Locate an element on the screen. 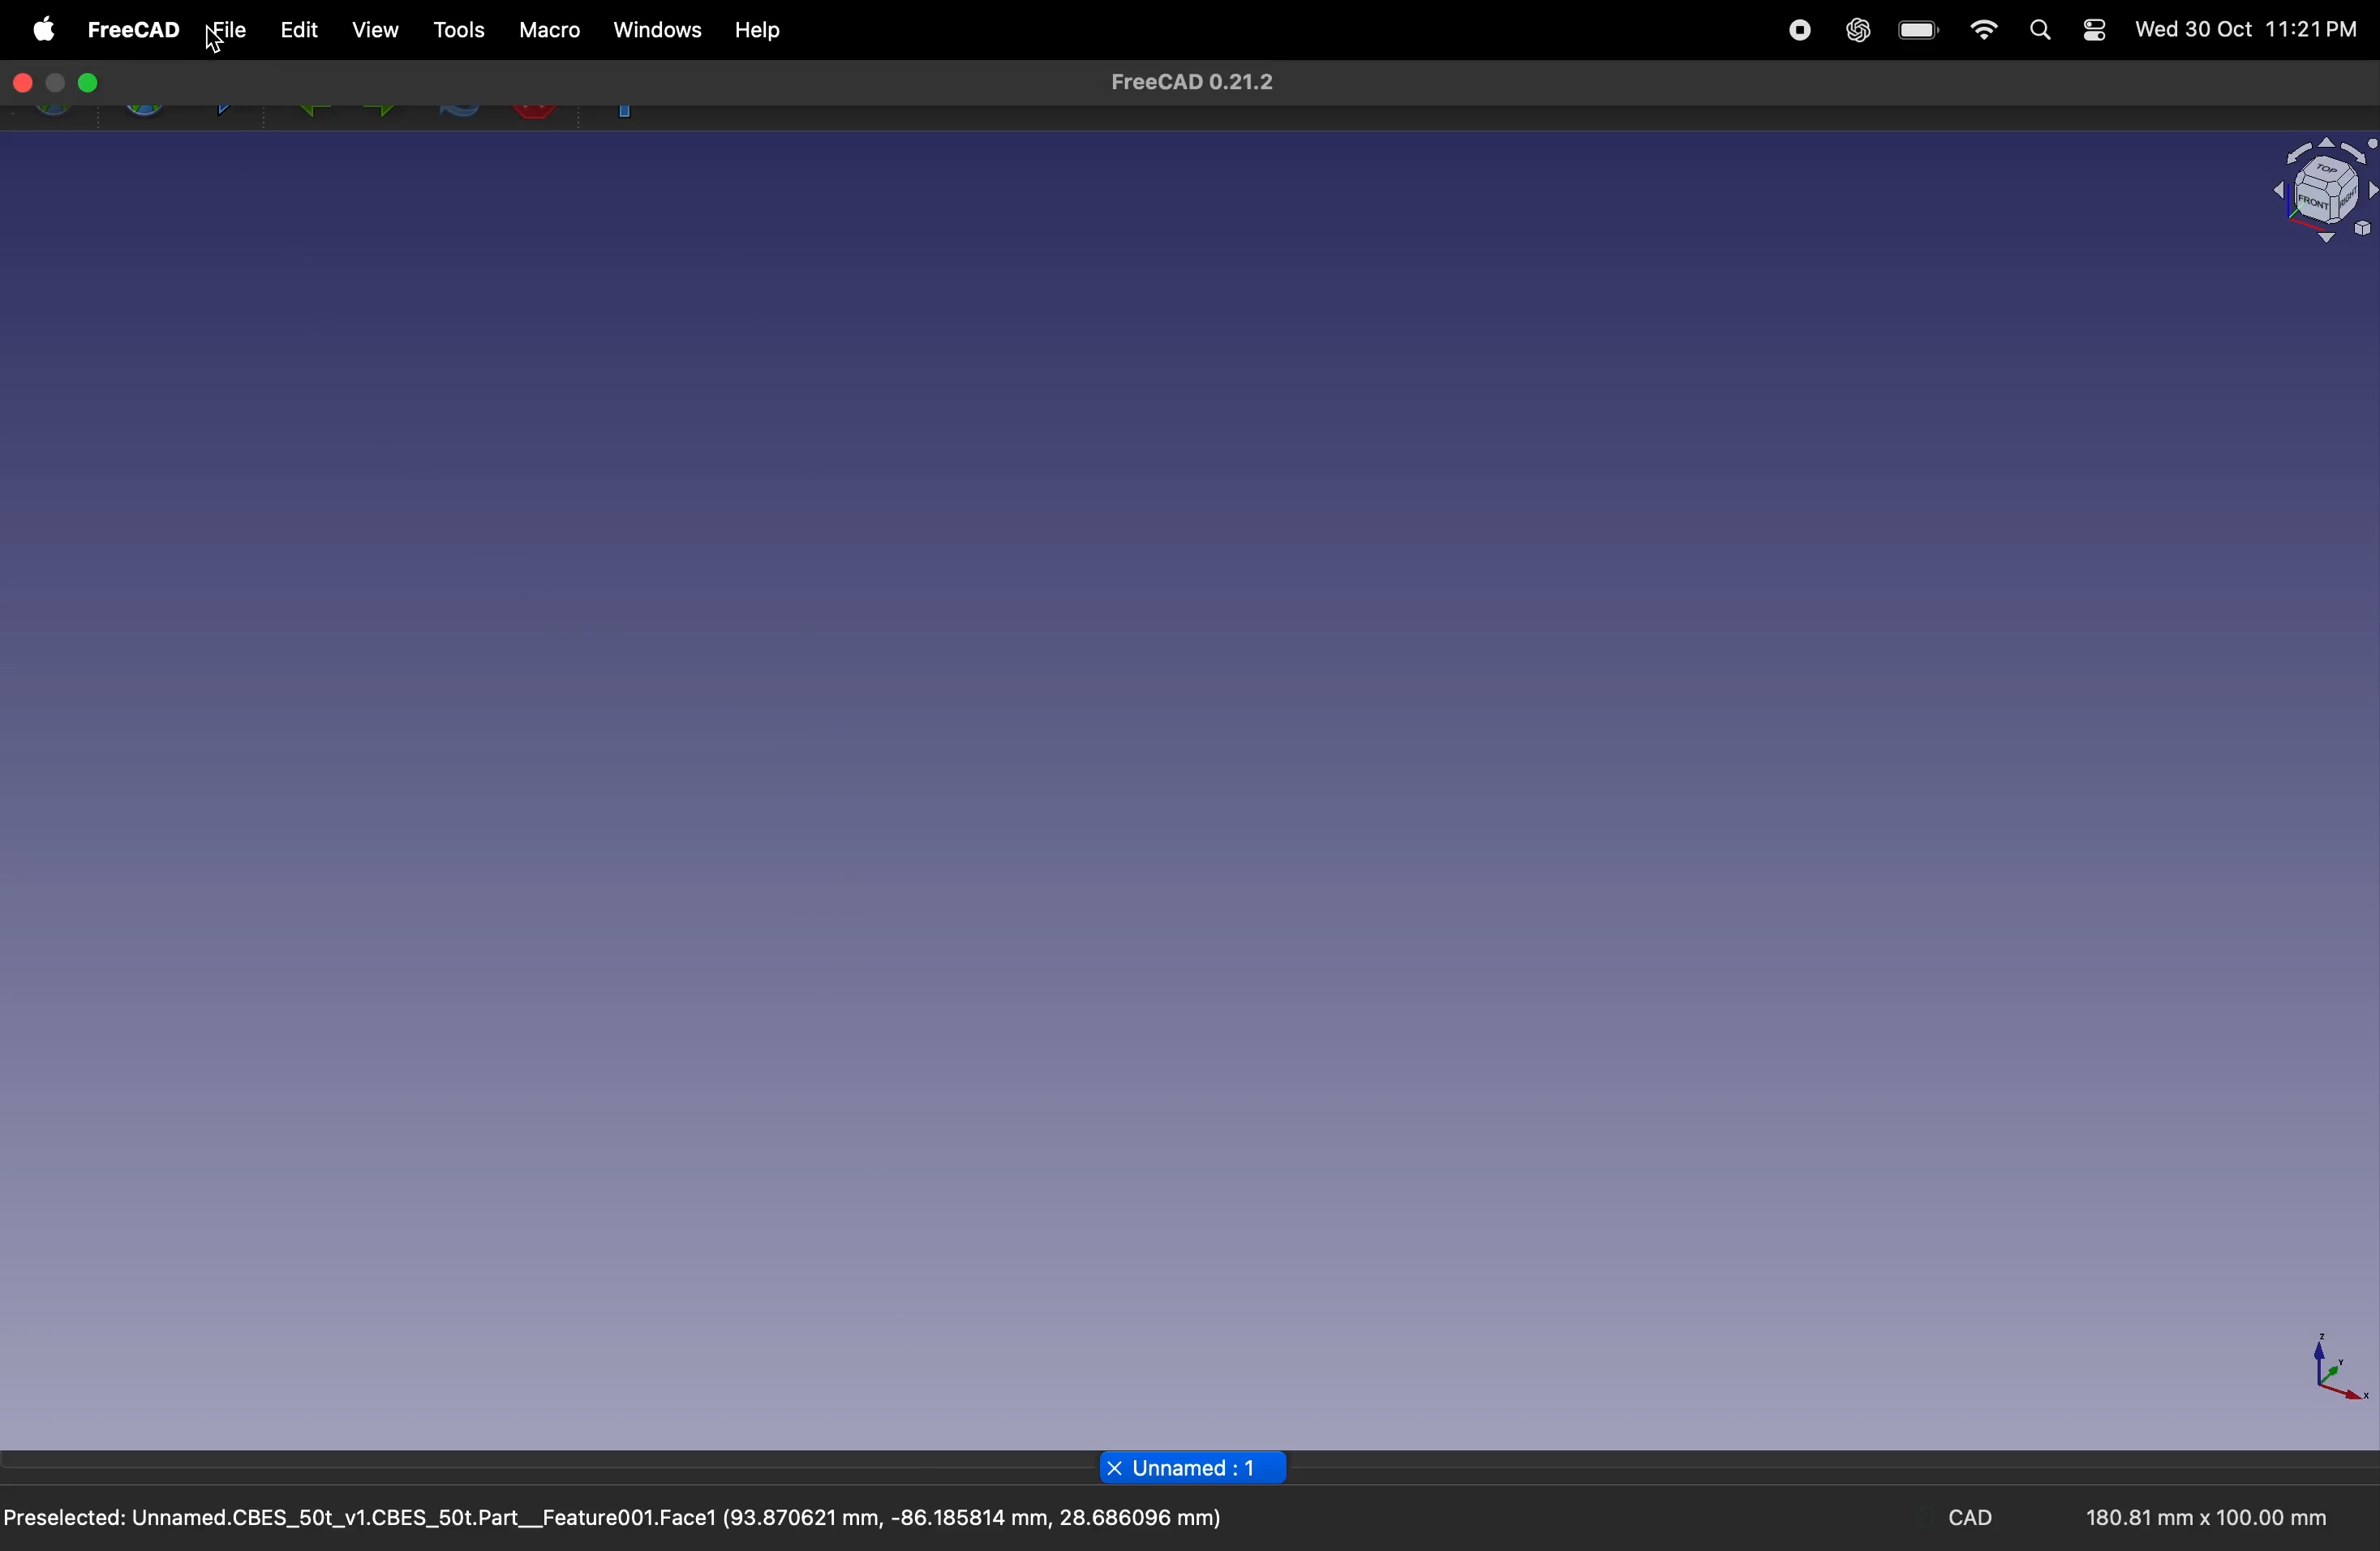 The height and width of the screenshot is (1551, 2380). help is located at coordinates (755, 31).